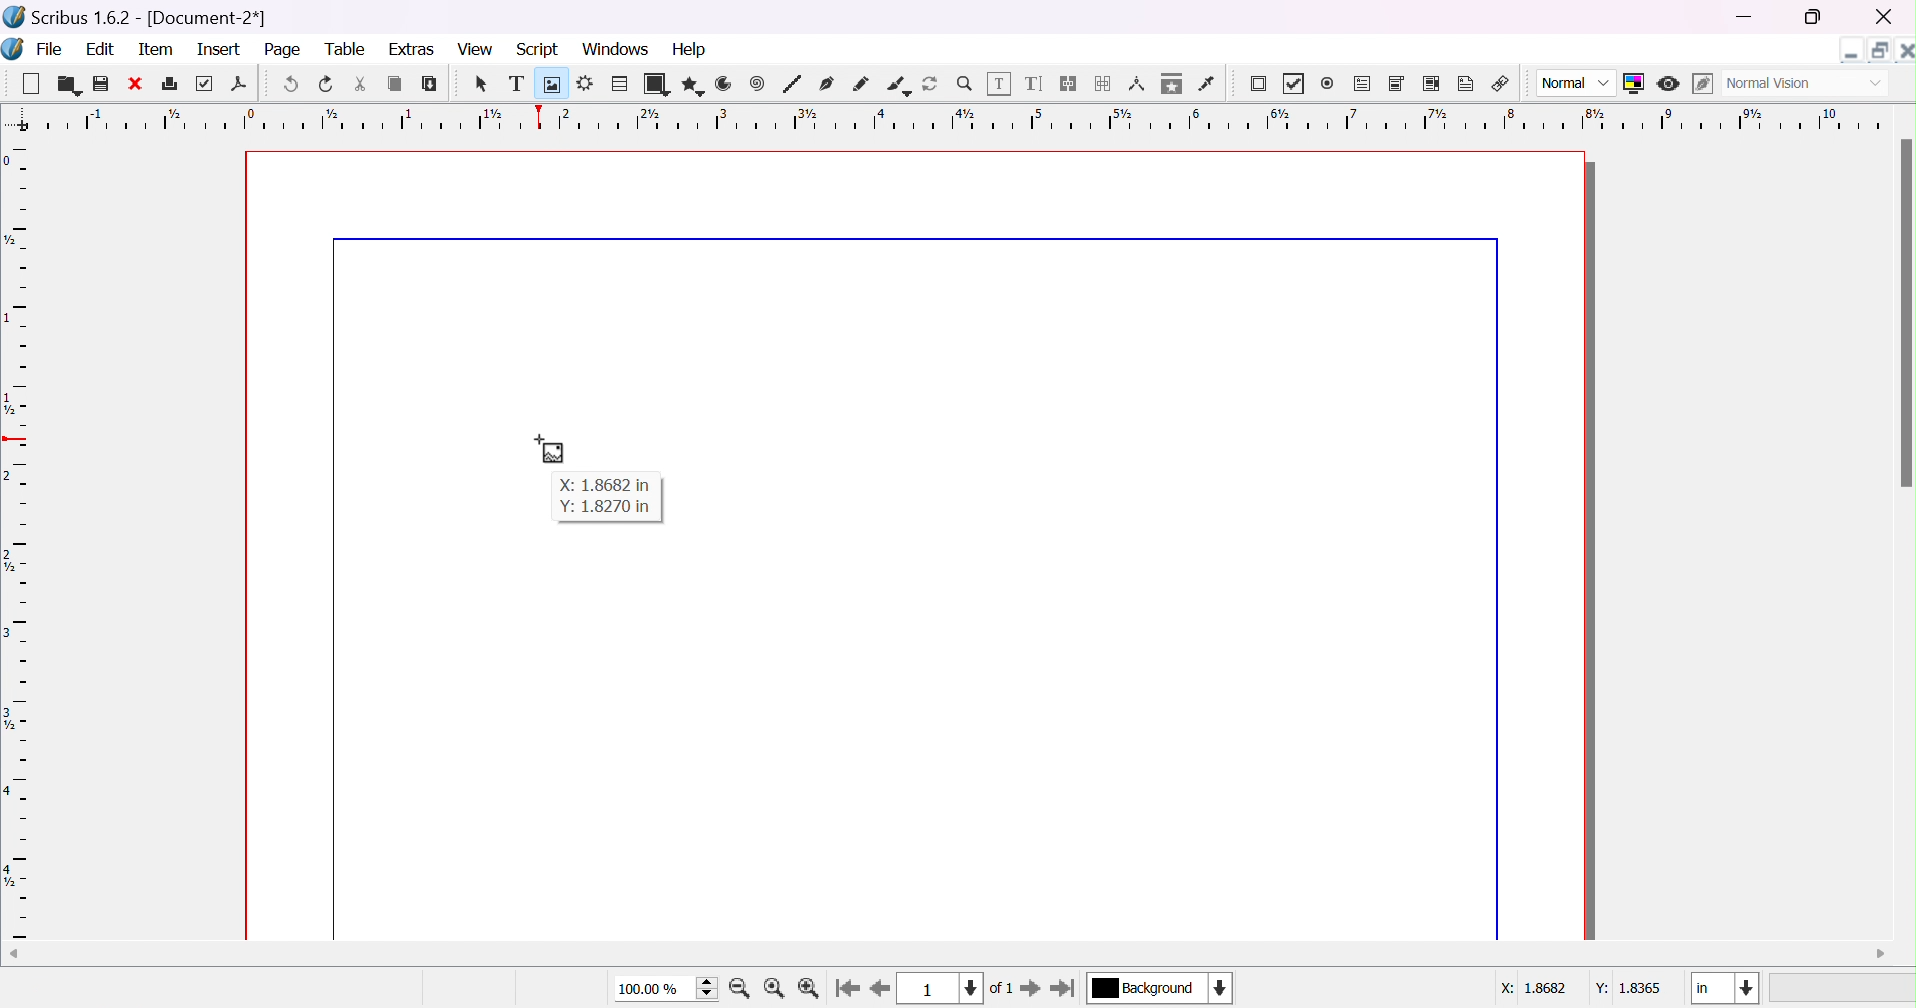 This screenshot has width=1916, height=1008. Describe the element at coordinates (287, 51) in the screenshot. I see `page` at that location.